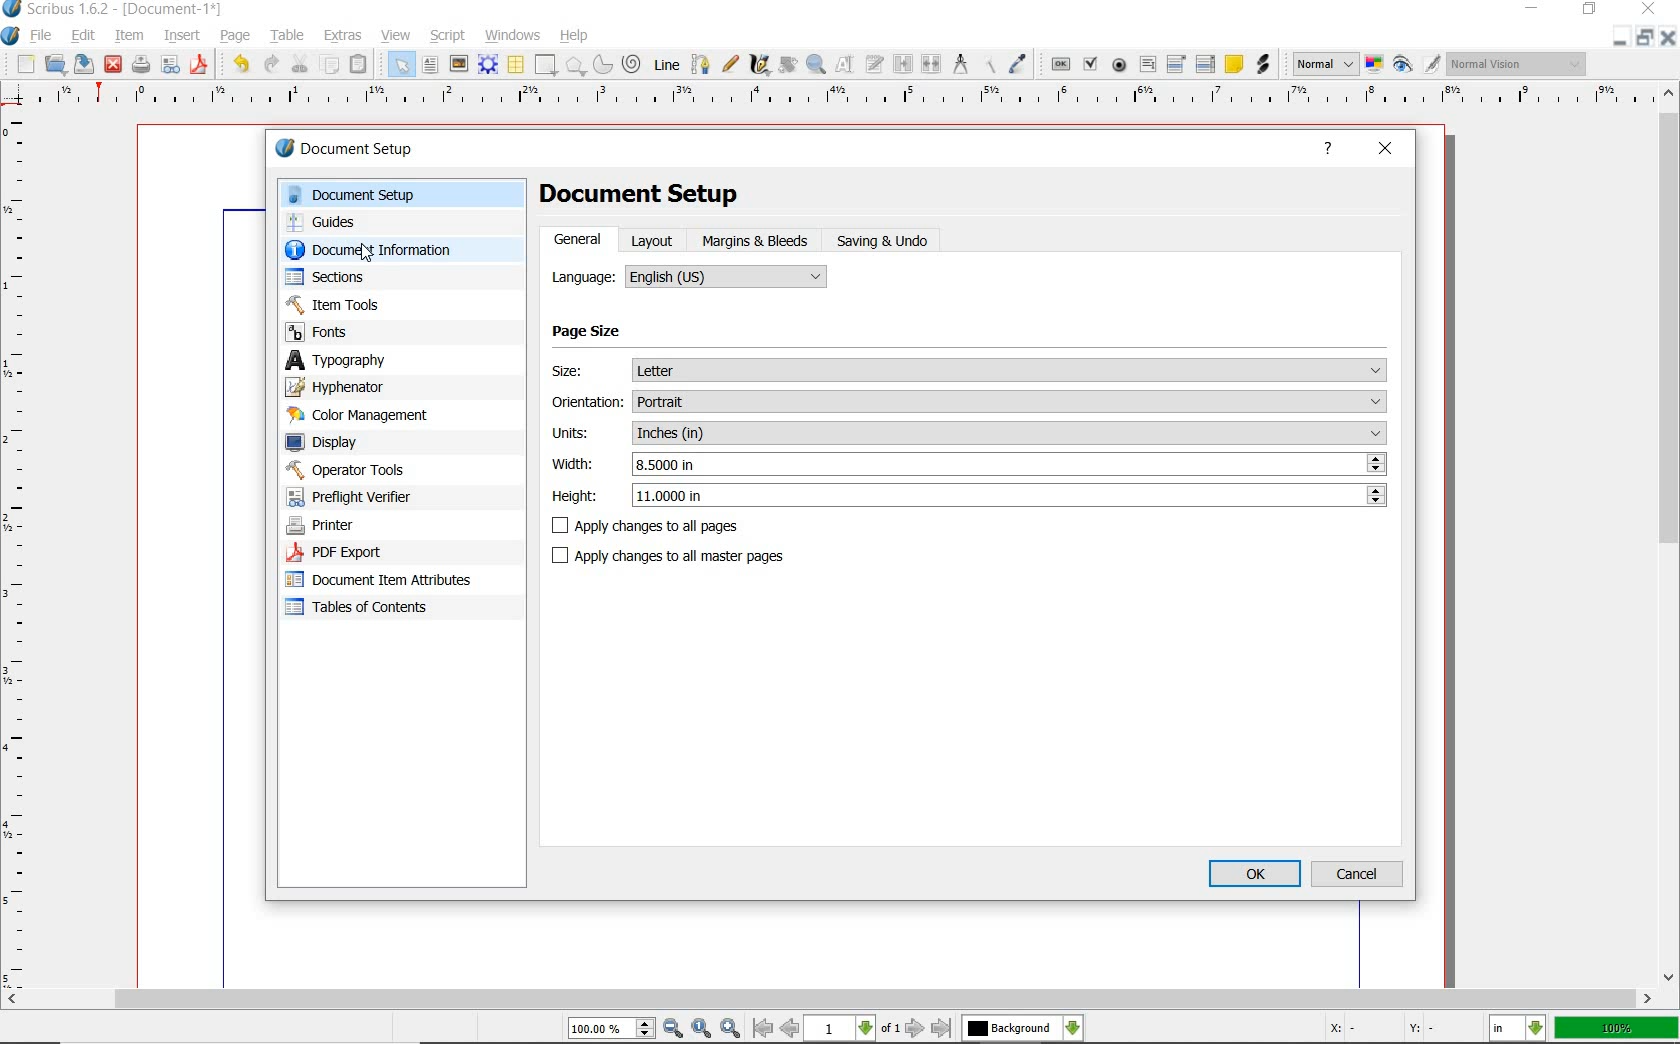 Image resolution: width=1680 pixels, height=1044 pixels. What do you see at coordinates (199, 67) in the screenshot?
I see `save as pdf` at bounding box center [199, 67].